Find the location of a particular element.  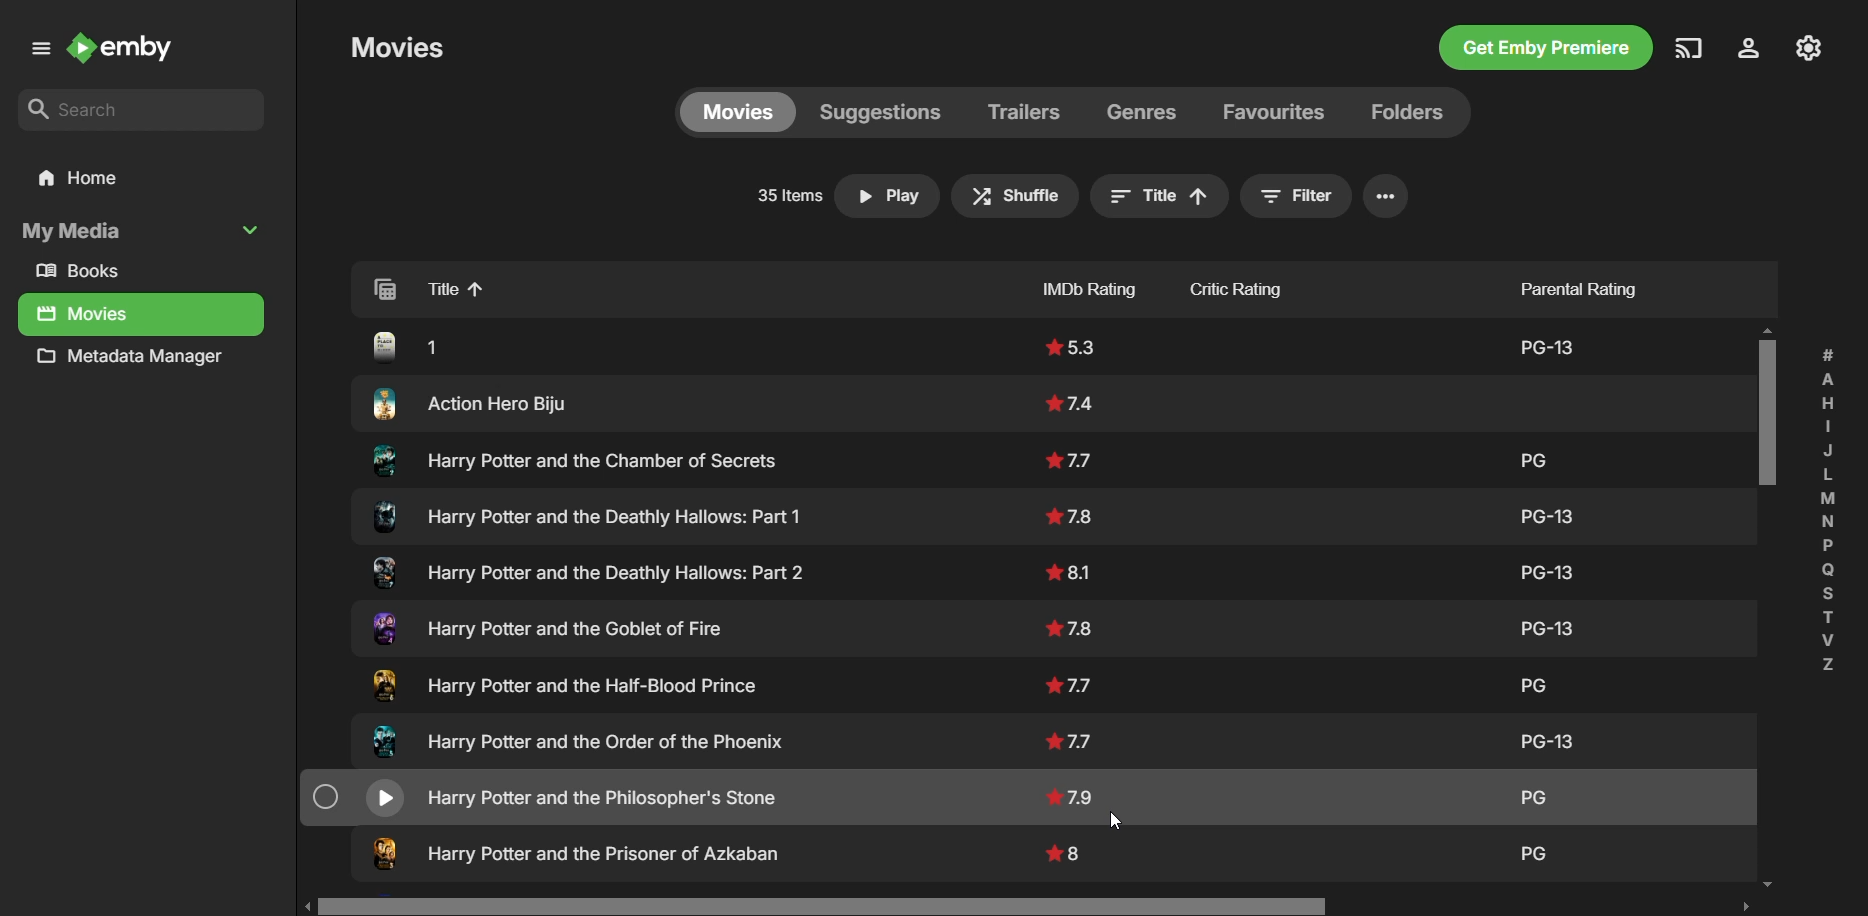

 is located at coordinates (1071, 344).